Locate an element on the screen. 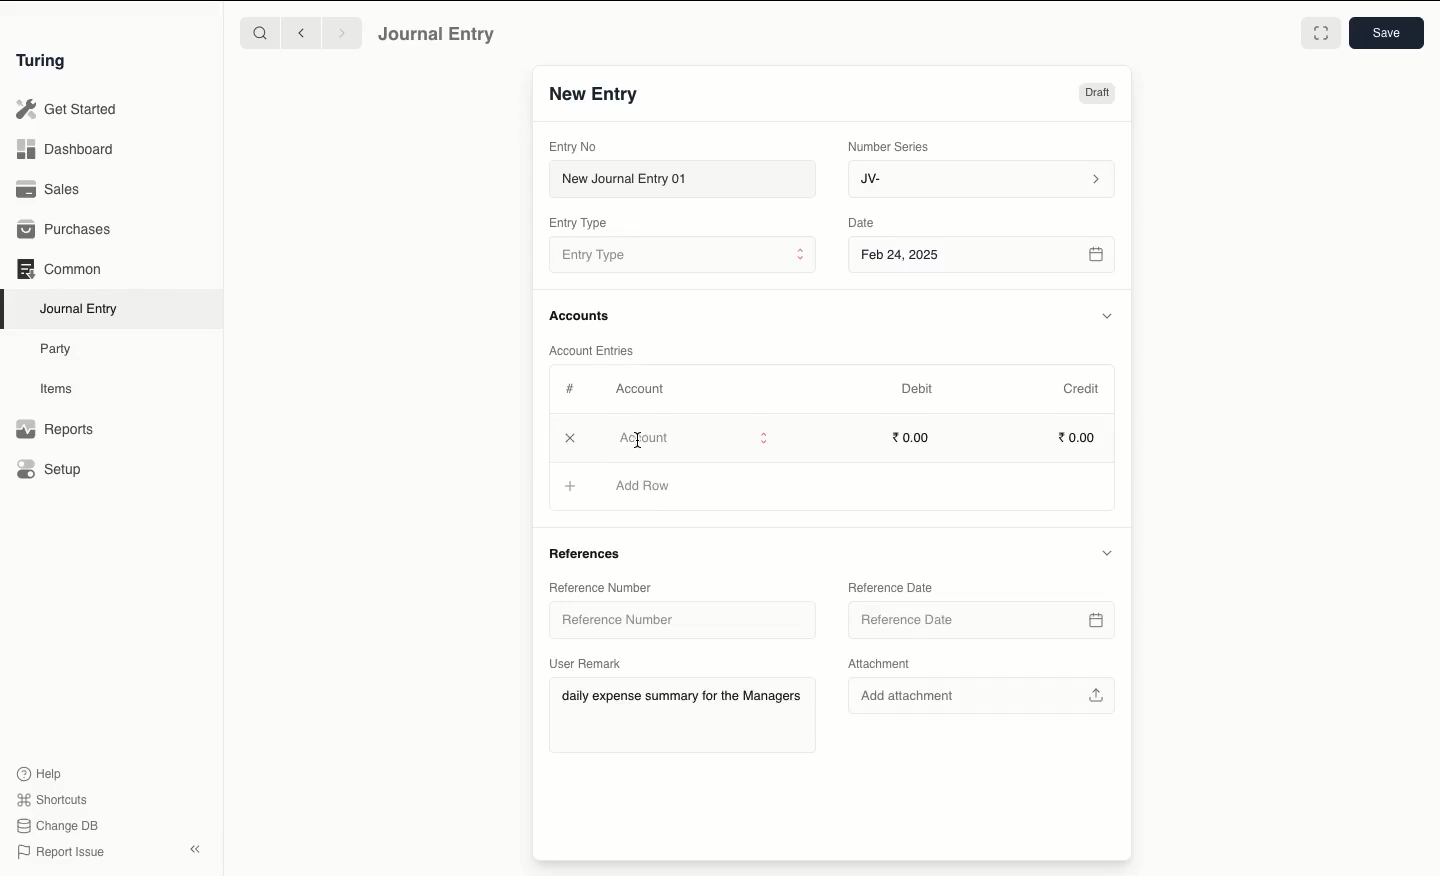  New Journal Entry 01 is located at coordinates (681, 178).